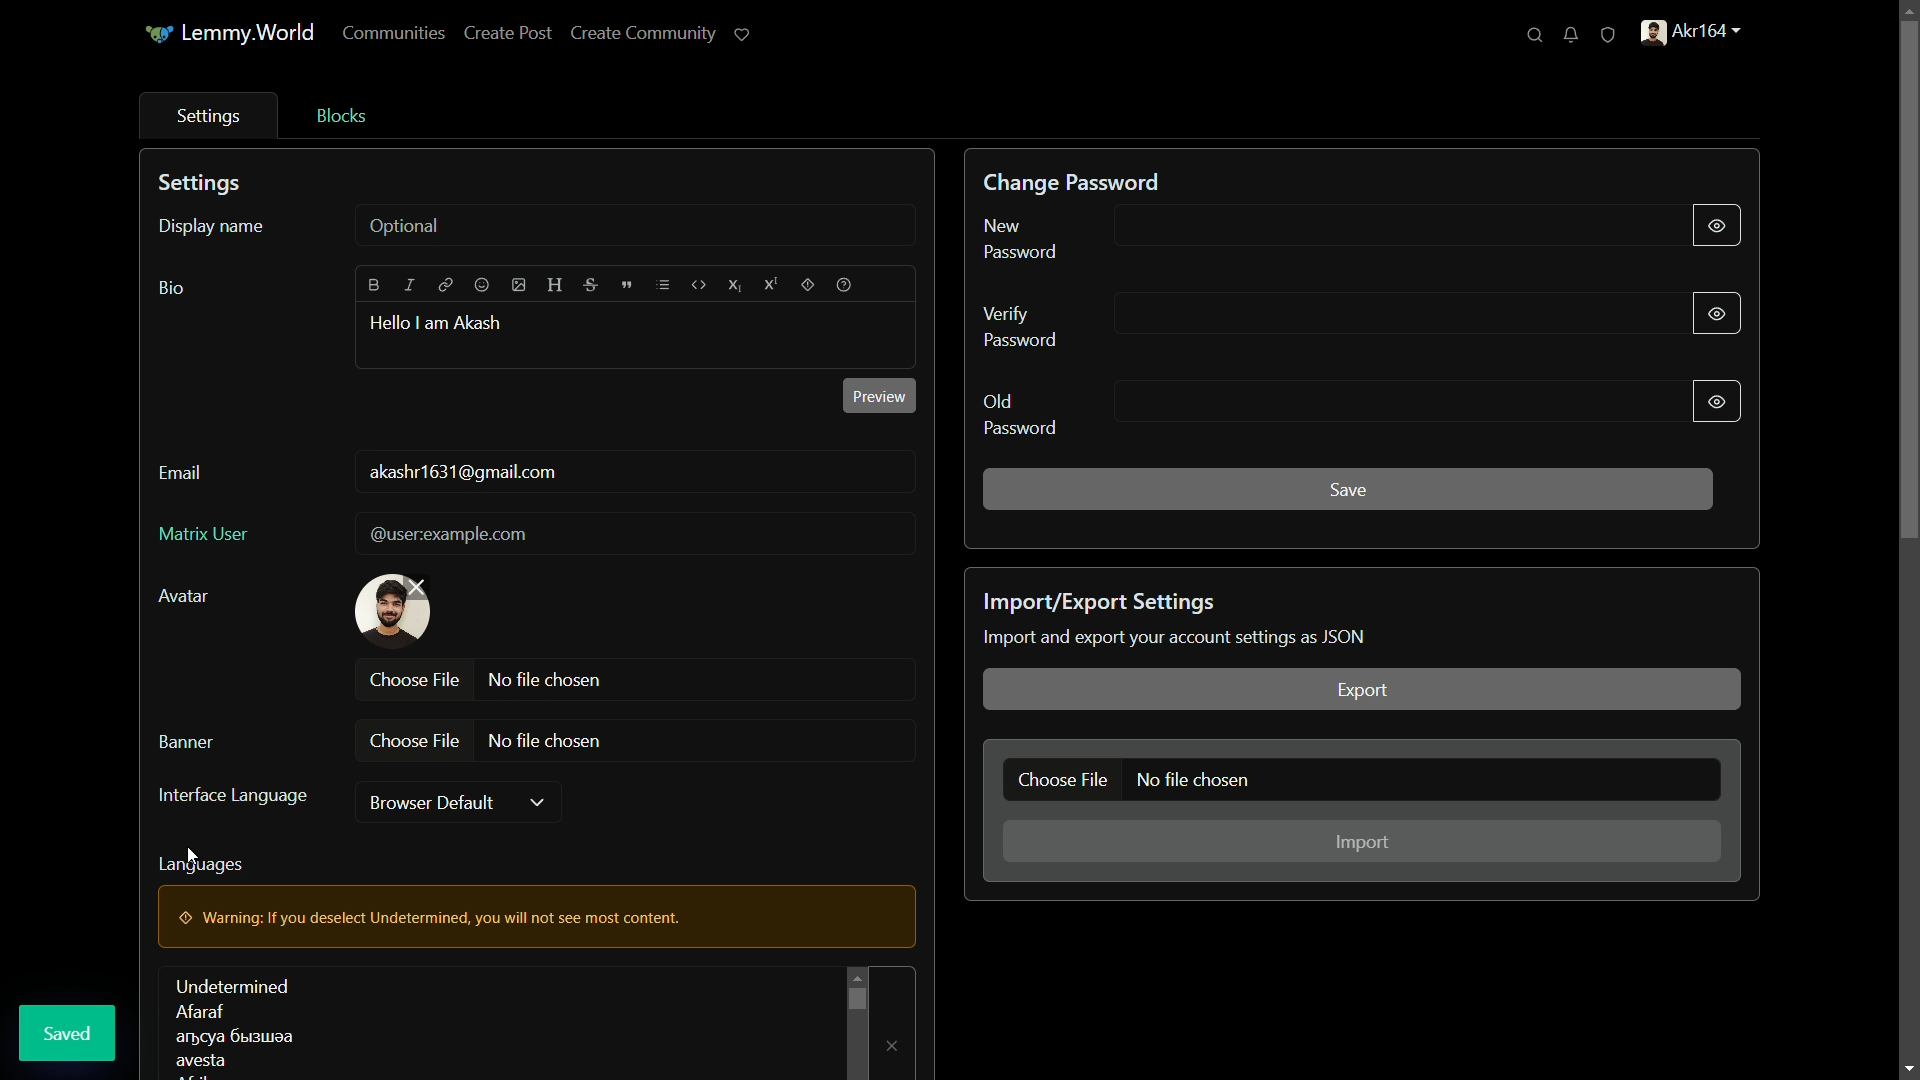  What do you see at coordinates (250, 34) in the screenshot?
I see `Lemmy.World` at bounding box center [250, 34].